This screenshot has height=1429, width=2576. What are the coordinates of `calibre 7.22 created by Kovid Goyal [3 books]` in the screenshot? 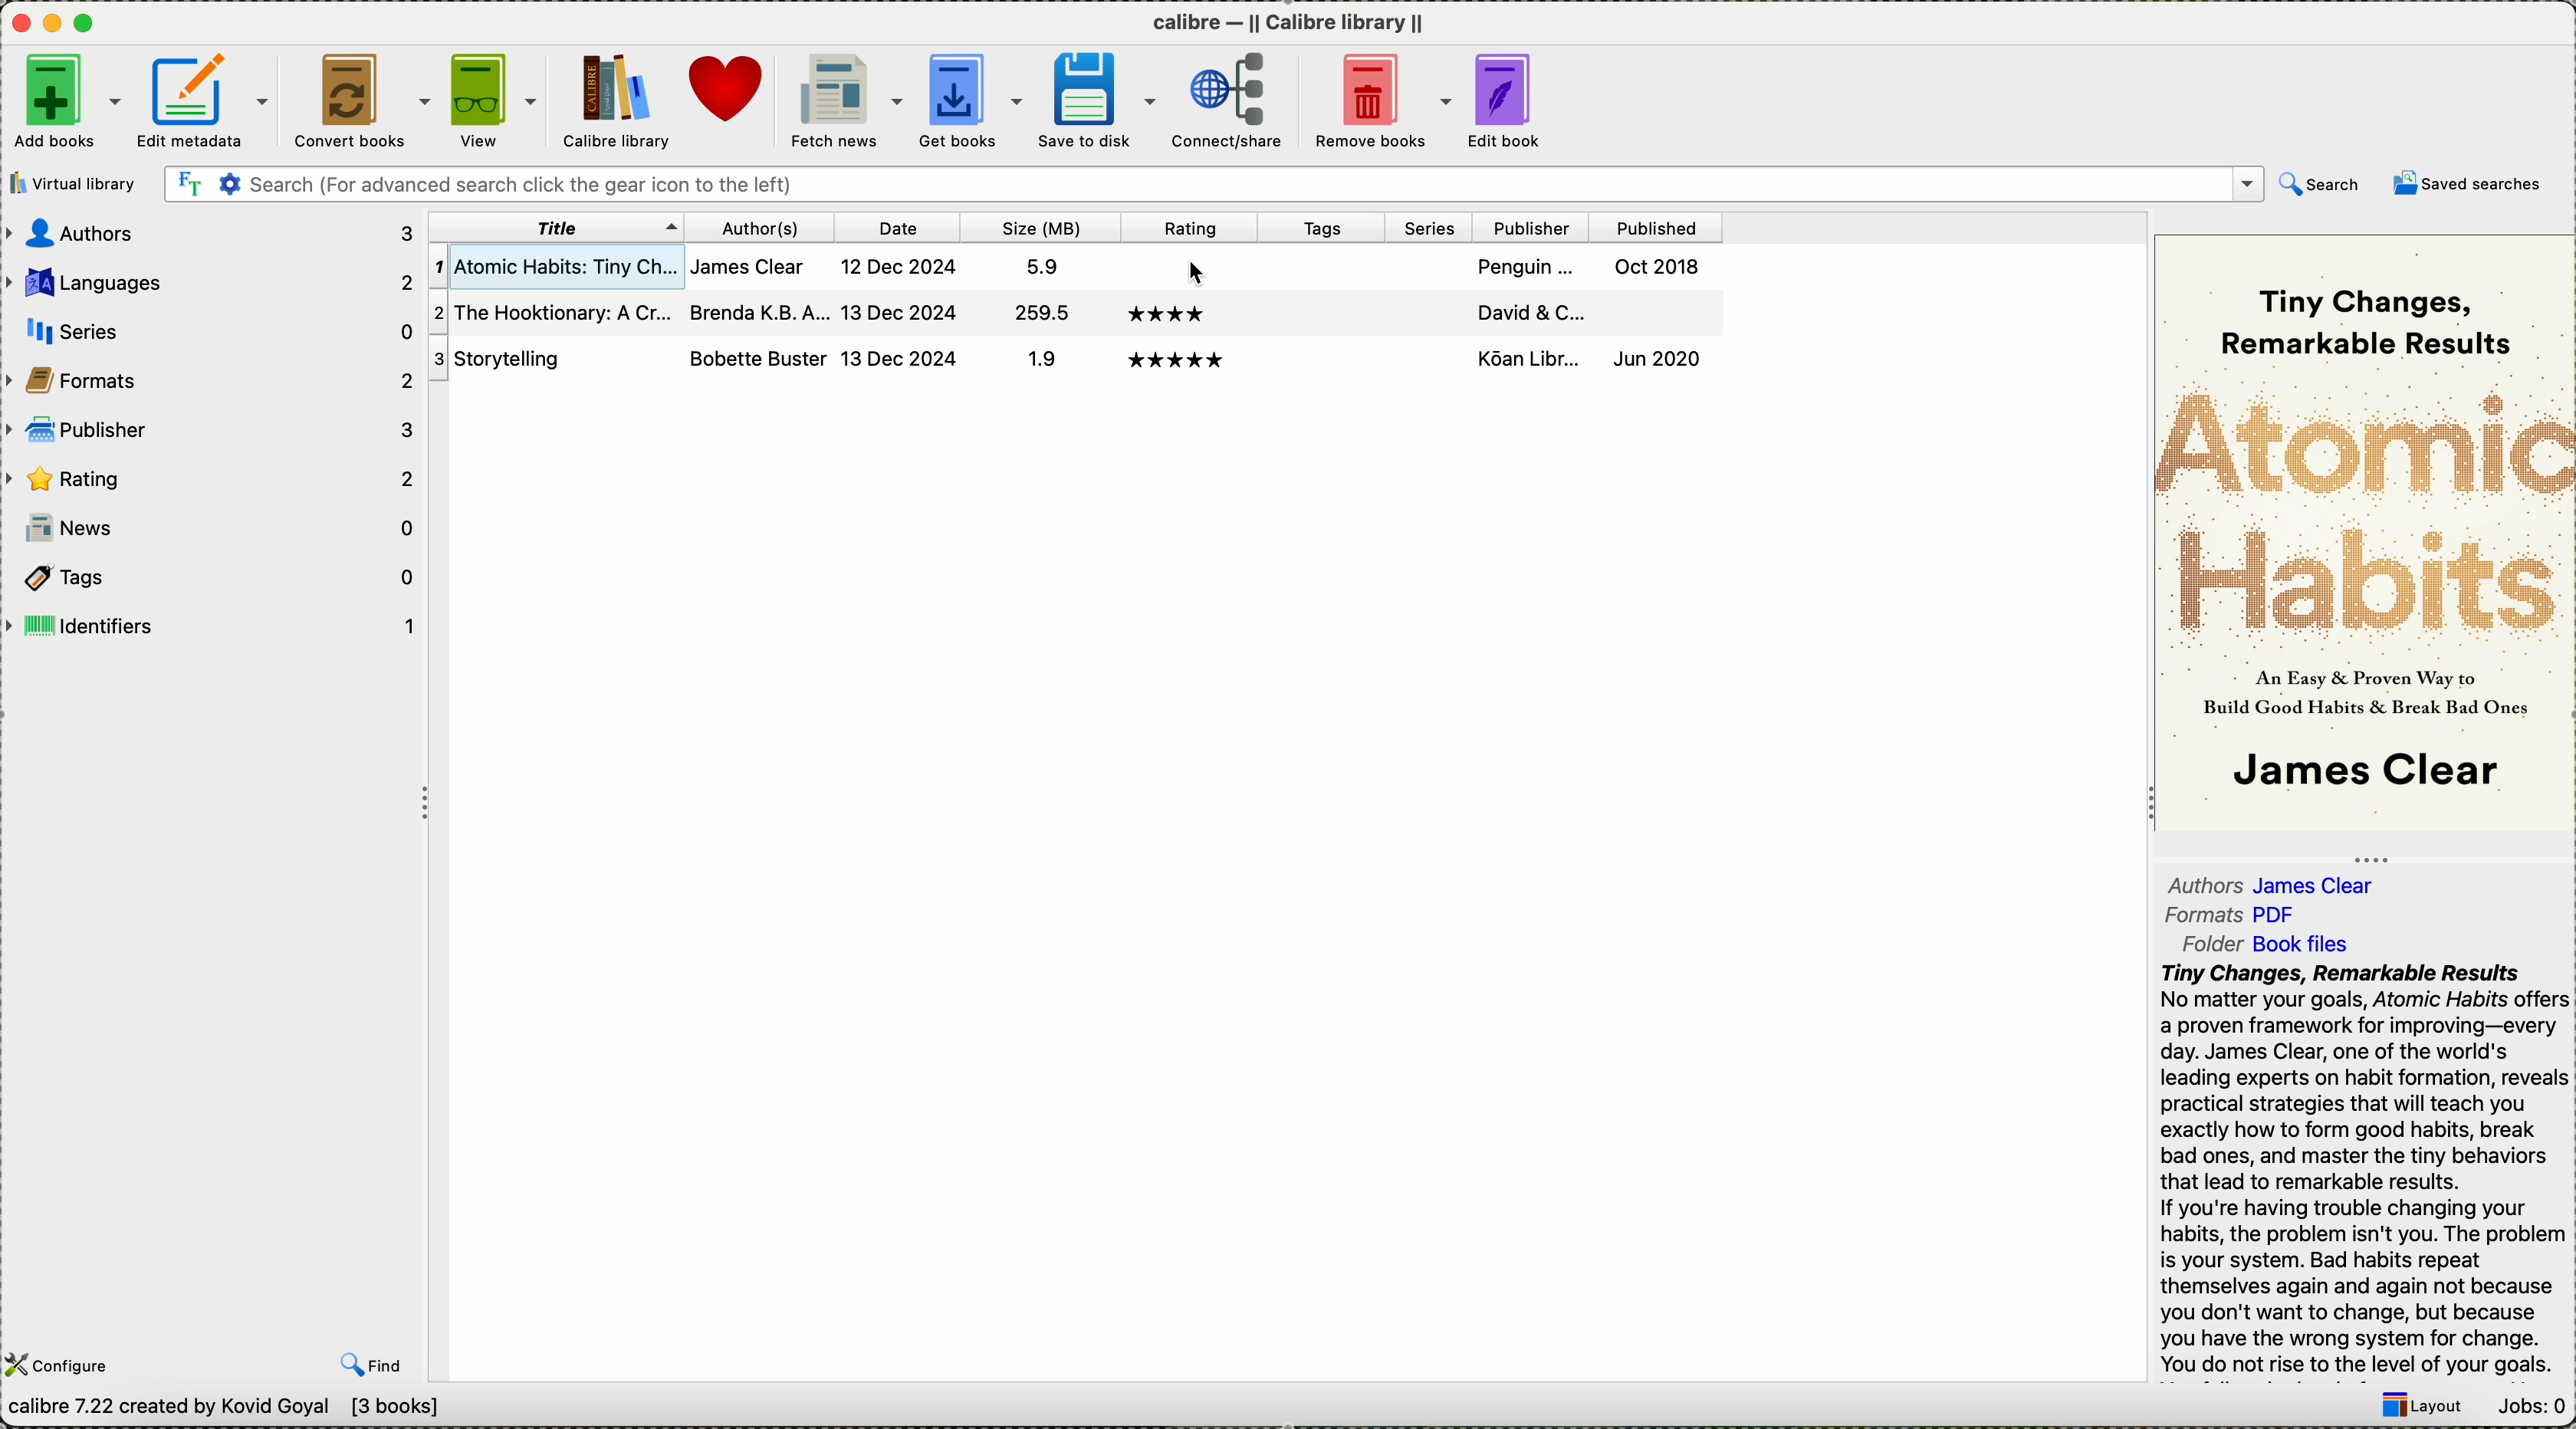 It's located at (221, 1410).